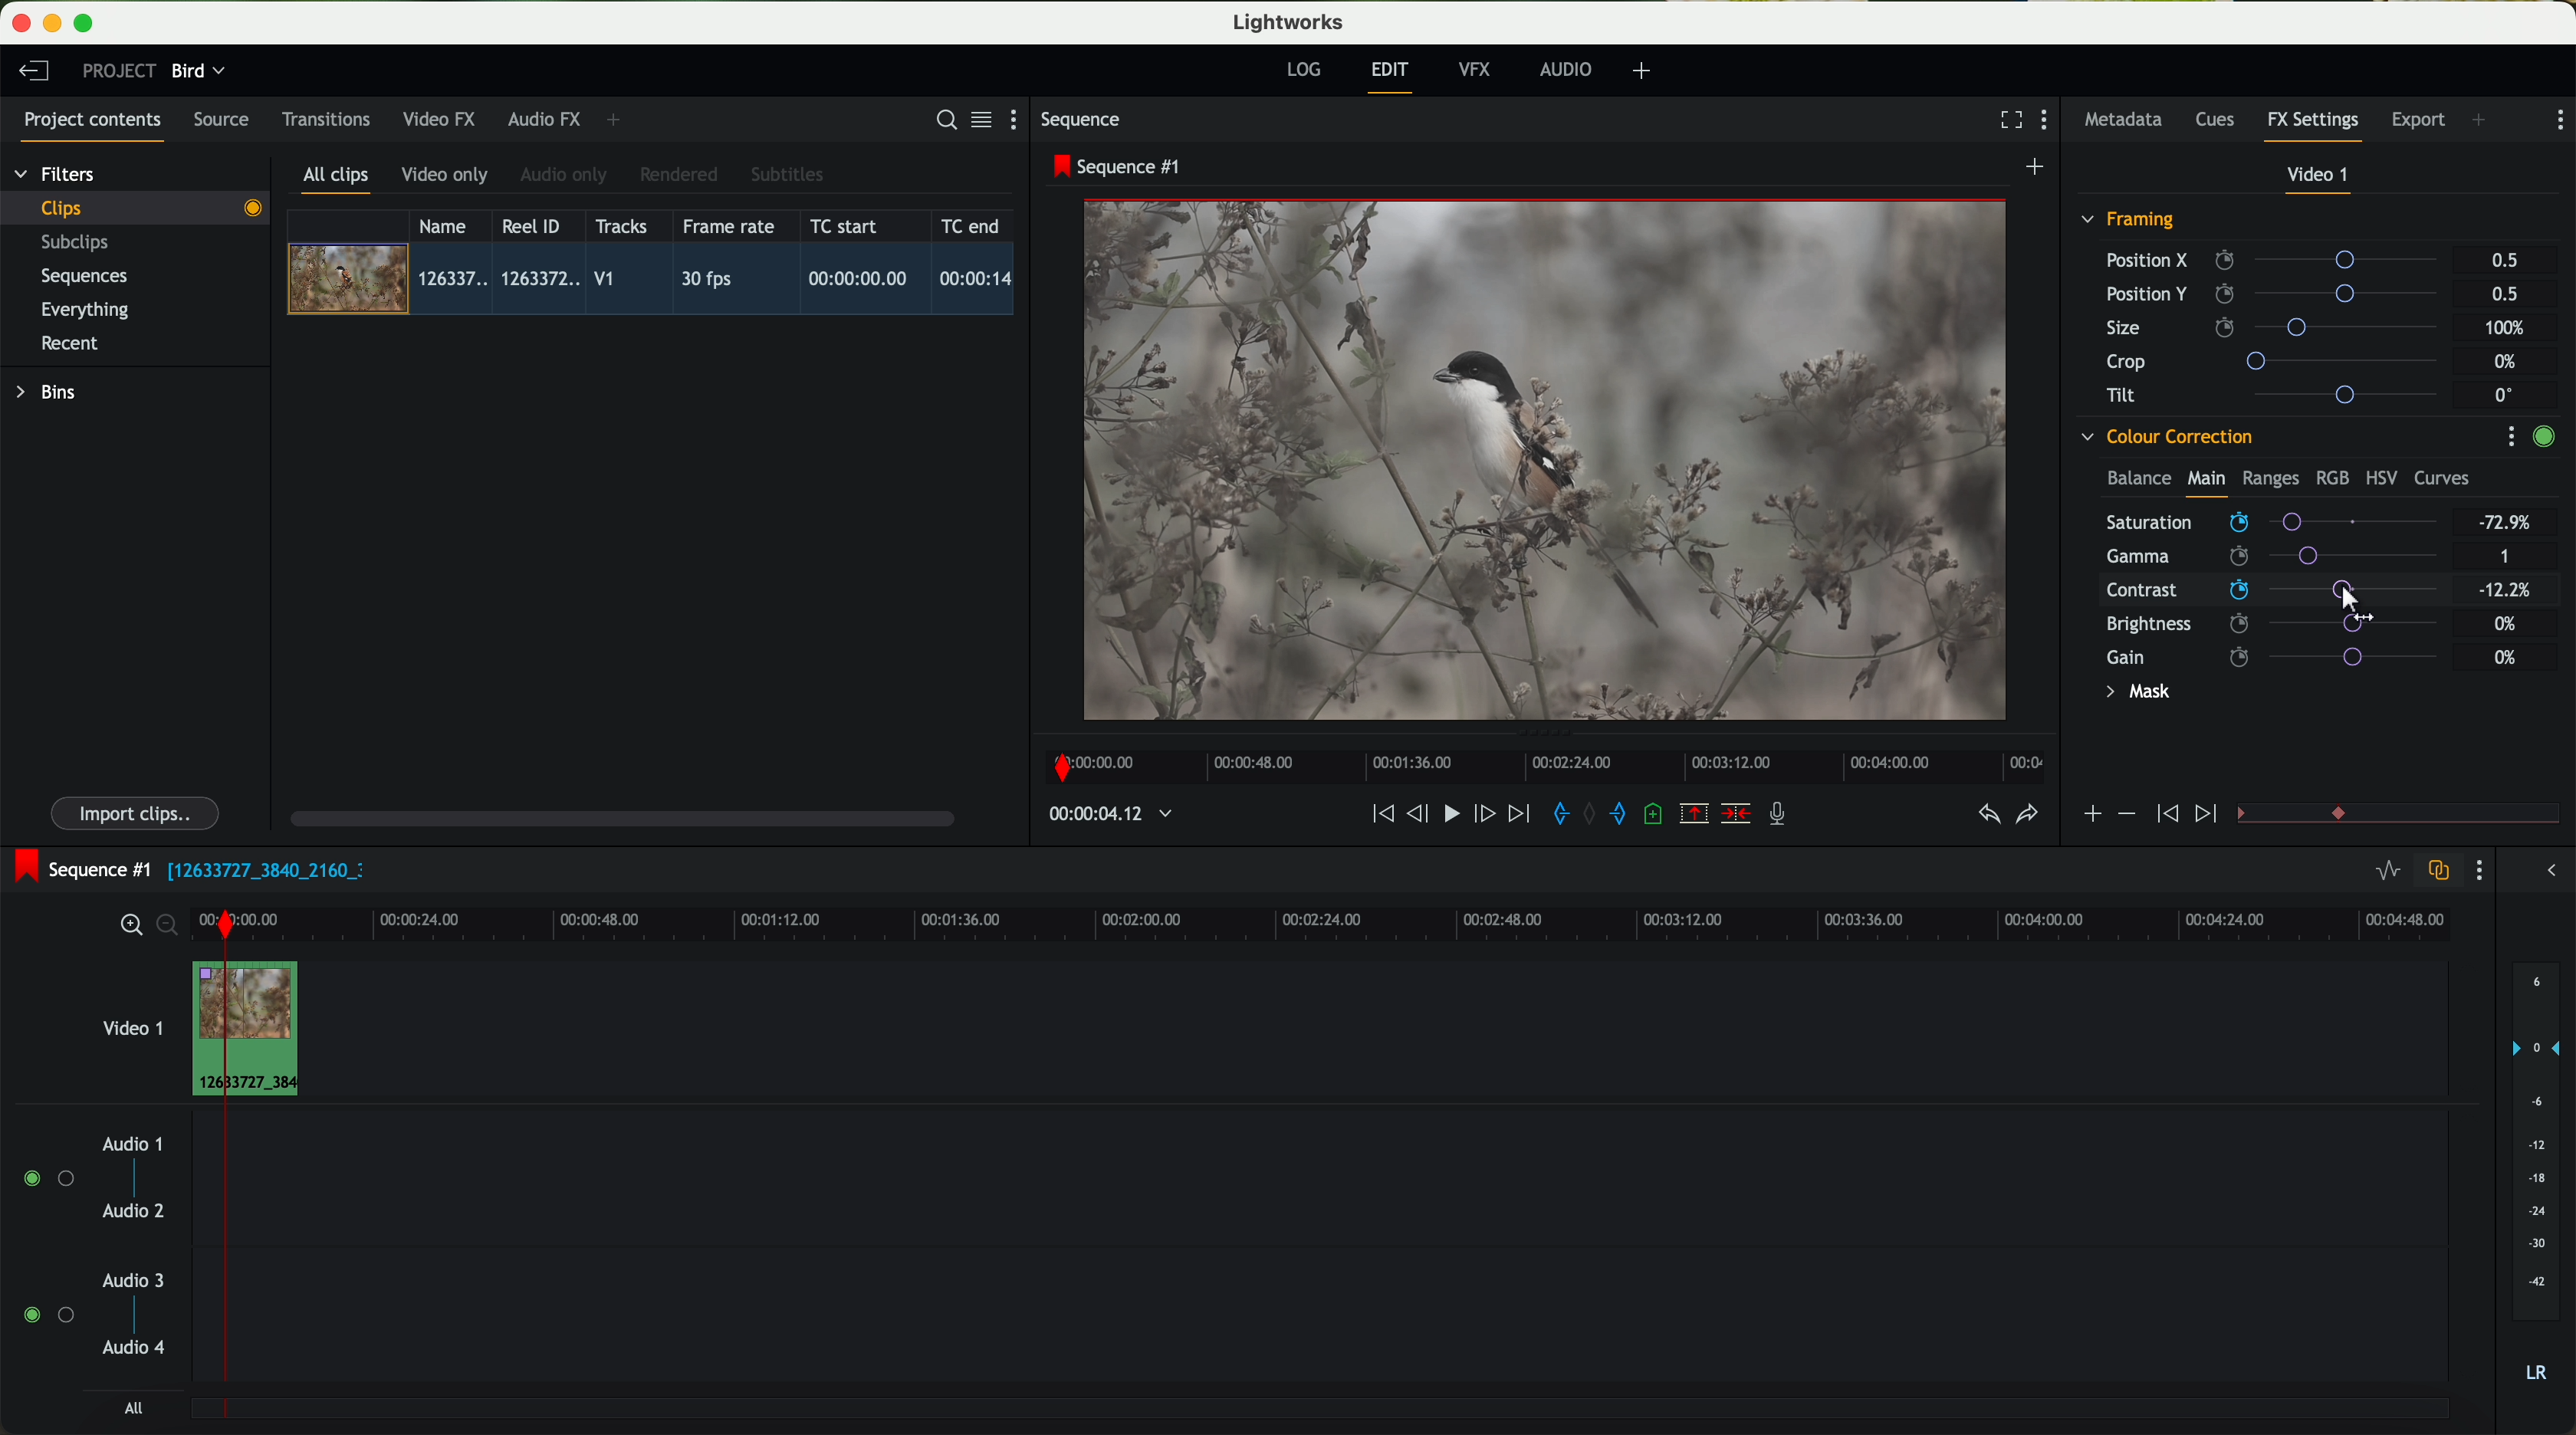 This screenshot has width=2576, height=1435. What do you see at coordinates (2272, 592) in the screenshot?
I see `click on contrast` at bounding box center [2272, 592].